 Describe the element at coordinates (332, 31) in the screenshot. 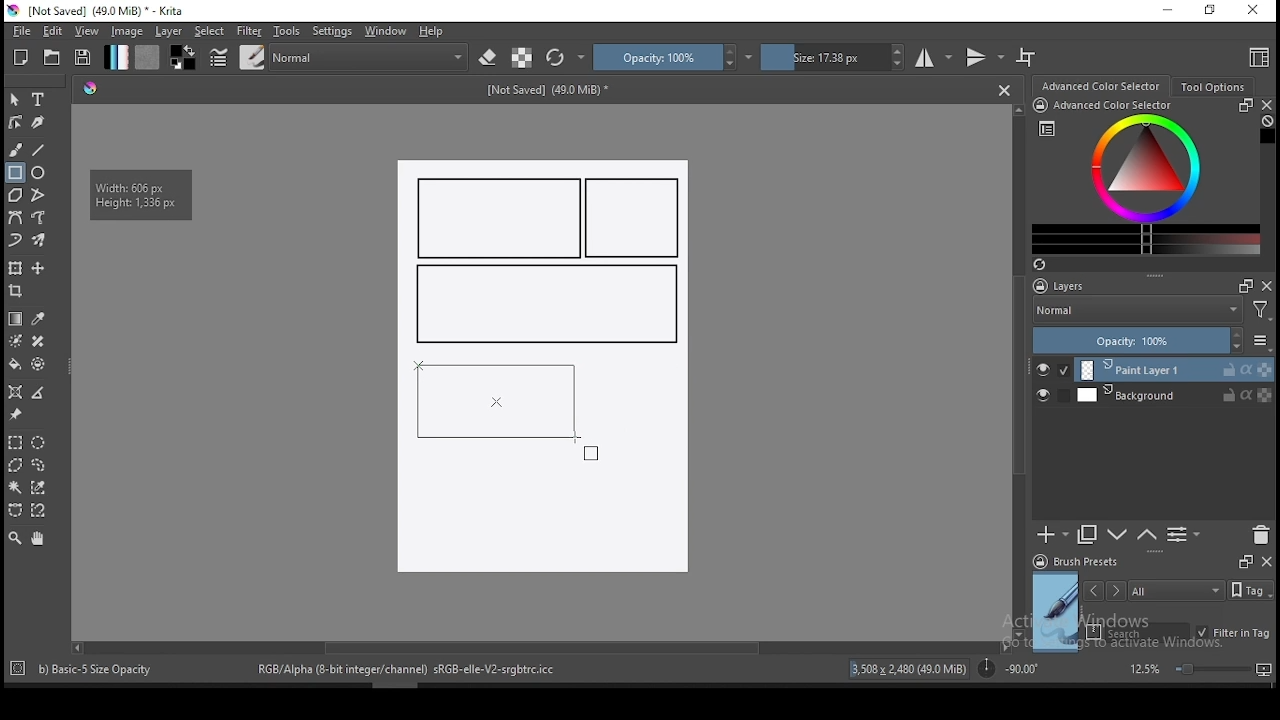

I see `settings` at that location.